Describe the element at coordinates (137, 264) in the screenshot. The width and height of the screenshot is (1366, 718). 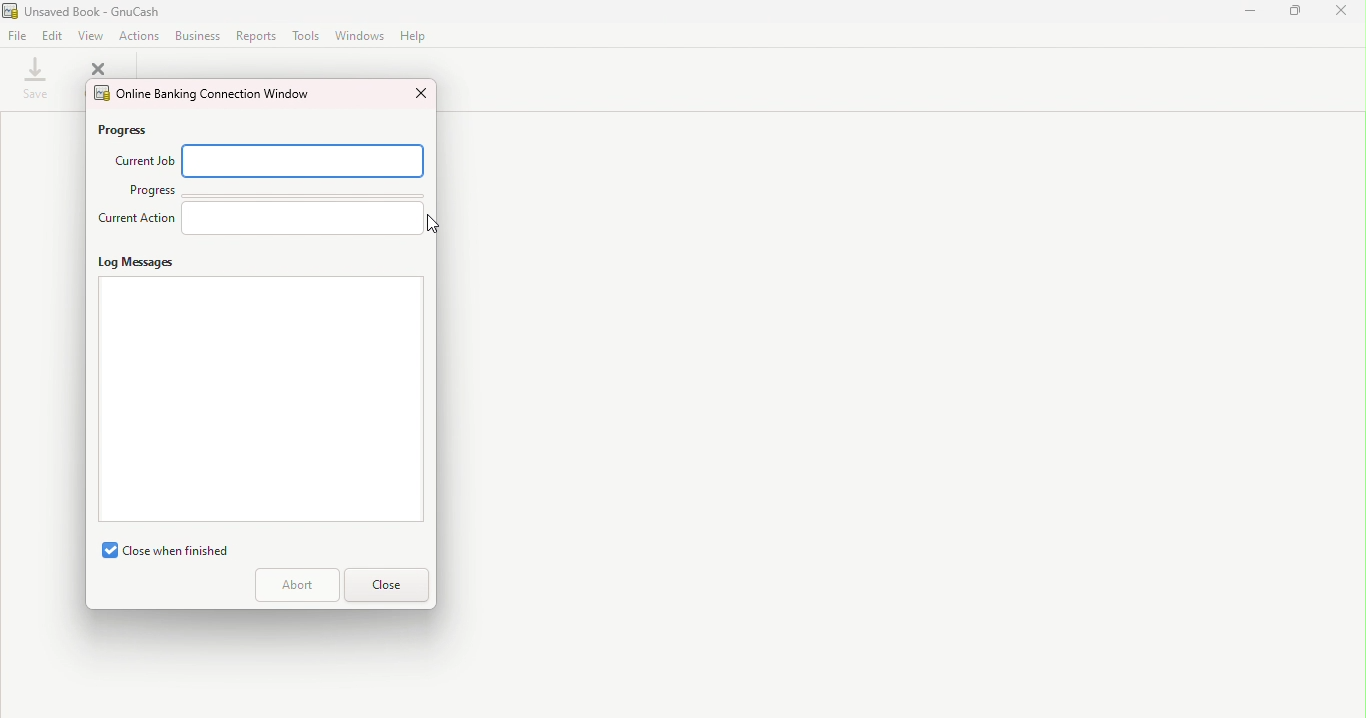
I see `Log messages` at that location.